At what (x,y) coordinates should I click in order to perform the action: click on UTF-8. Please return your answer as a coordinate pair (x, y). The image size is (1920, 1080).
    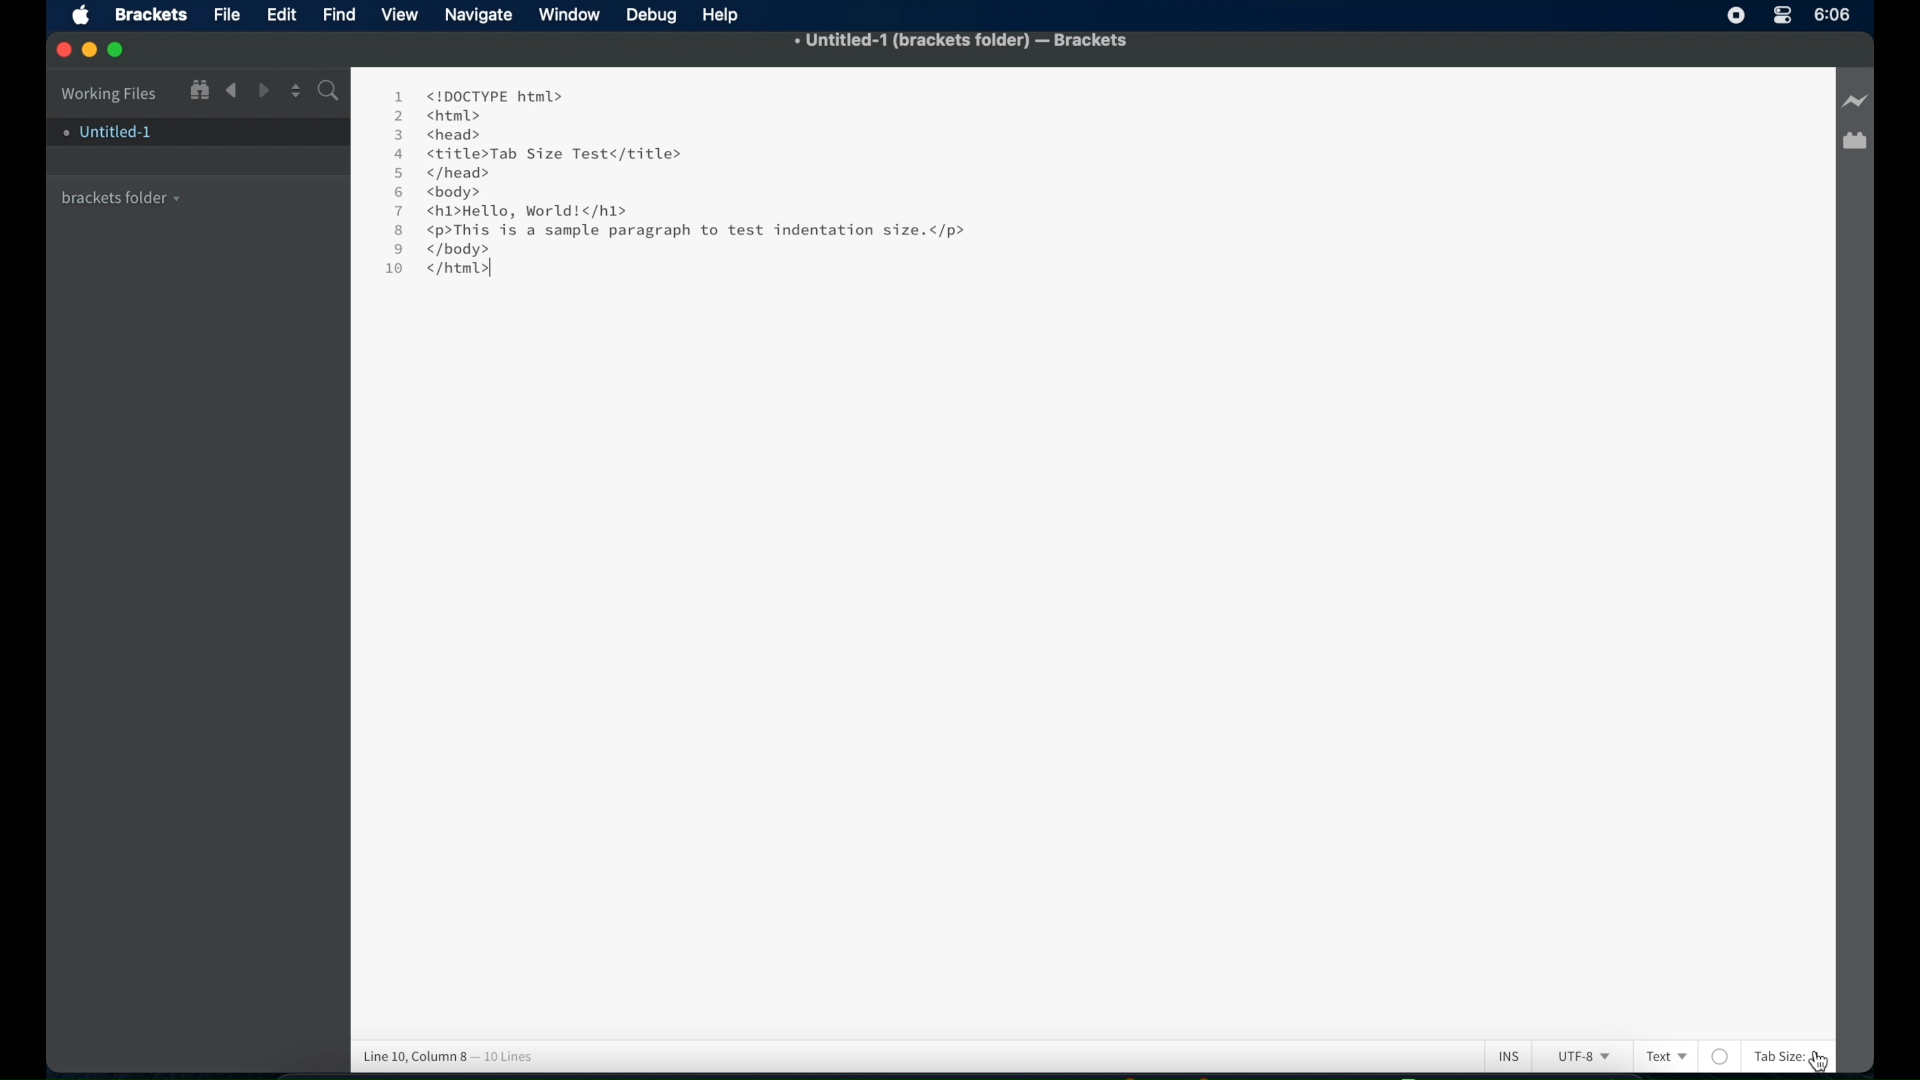
    Looking at the image, I should click on (1580, 1058).